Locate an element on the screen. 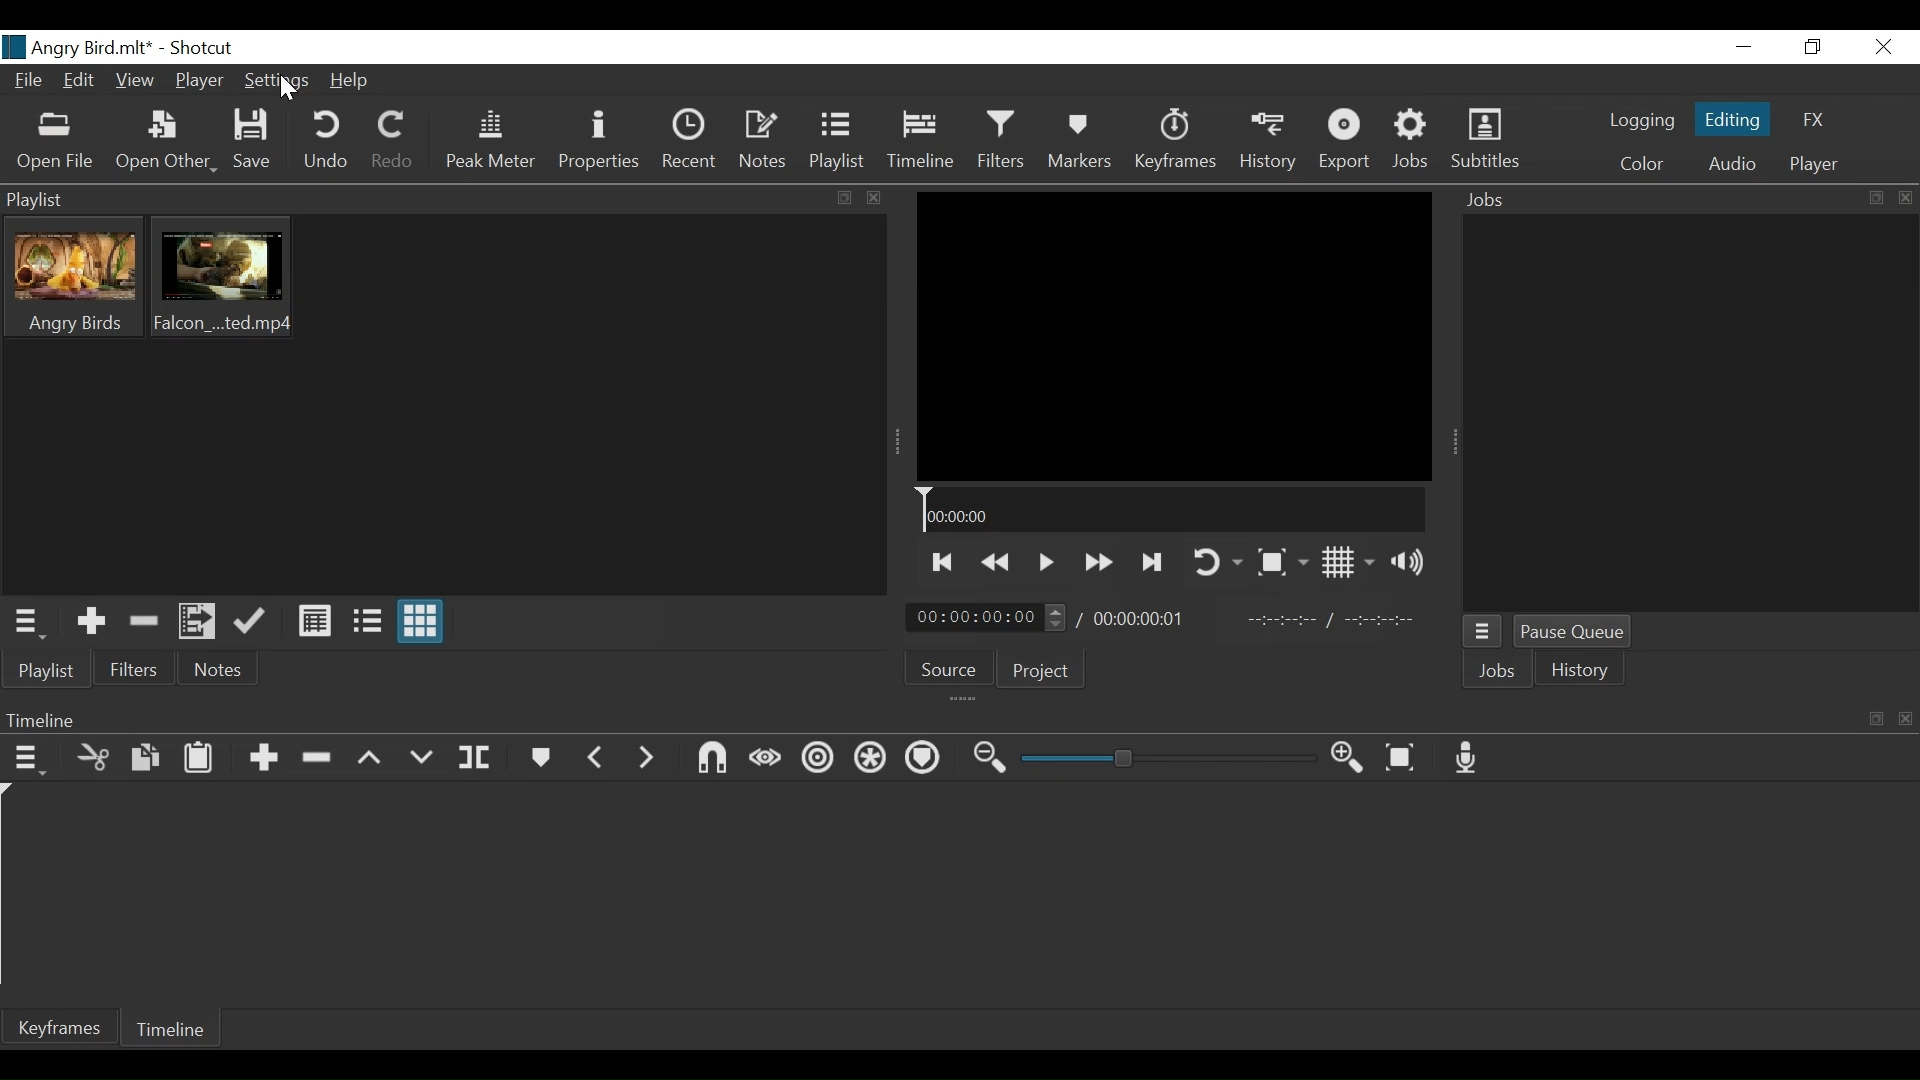  Open Other is located at coordinates (165, 143).